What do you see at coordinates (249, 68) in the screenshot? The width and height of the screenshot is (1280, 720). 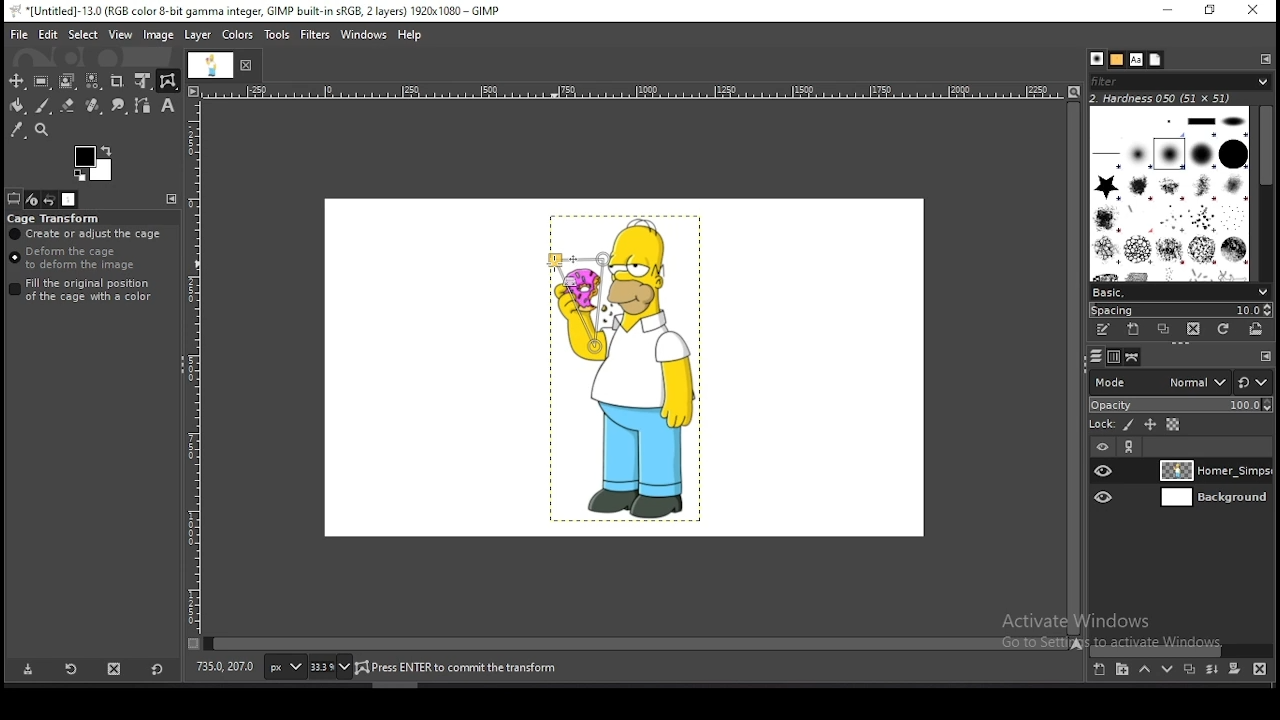 I see `close` at bounding box center [249, 68].